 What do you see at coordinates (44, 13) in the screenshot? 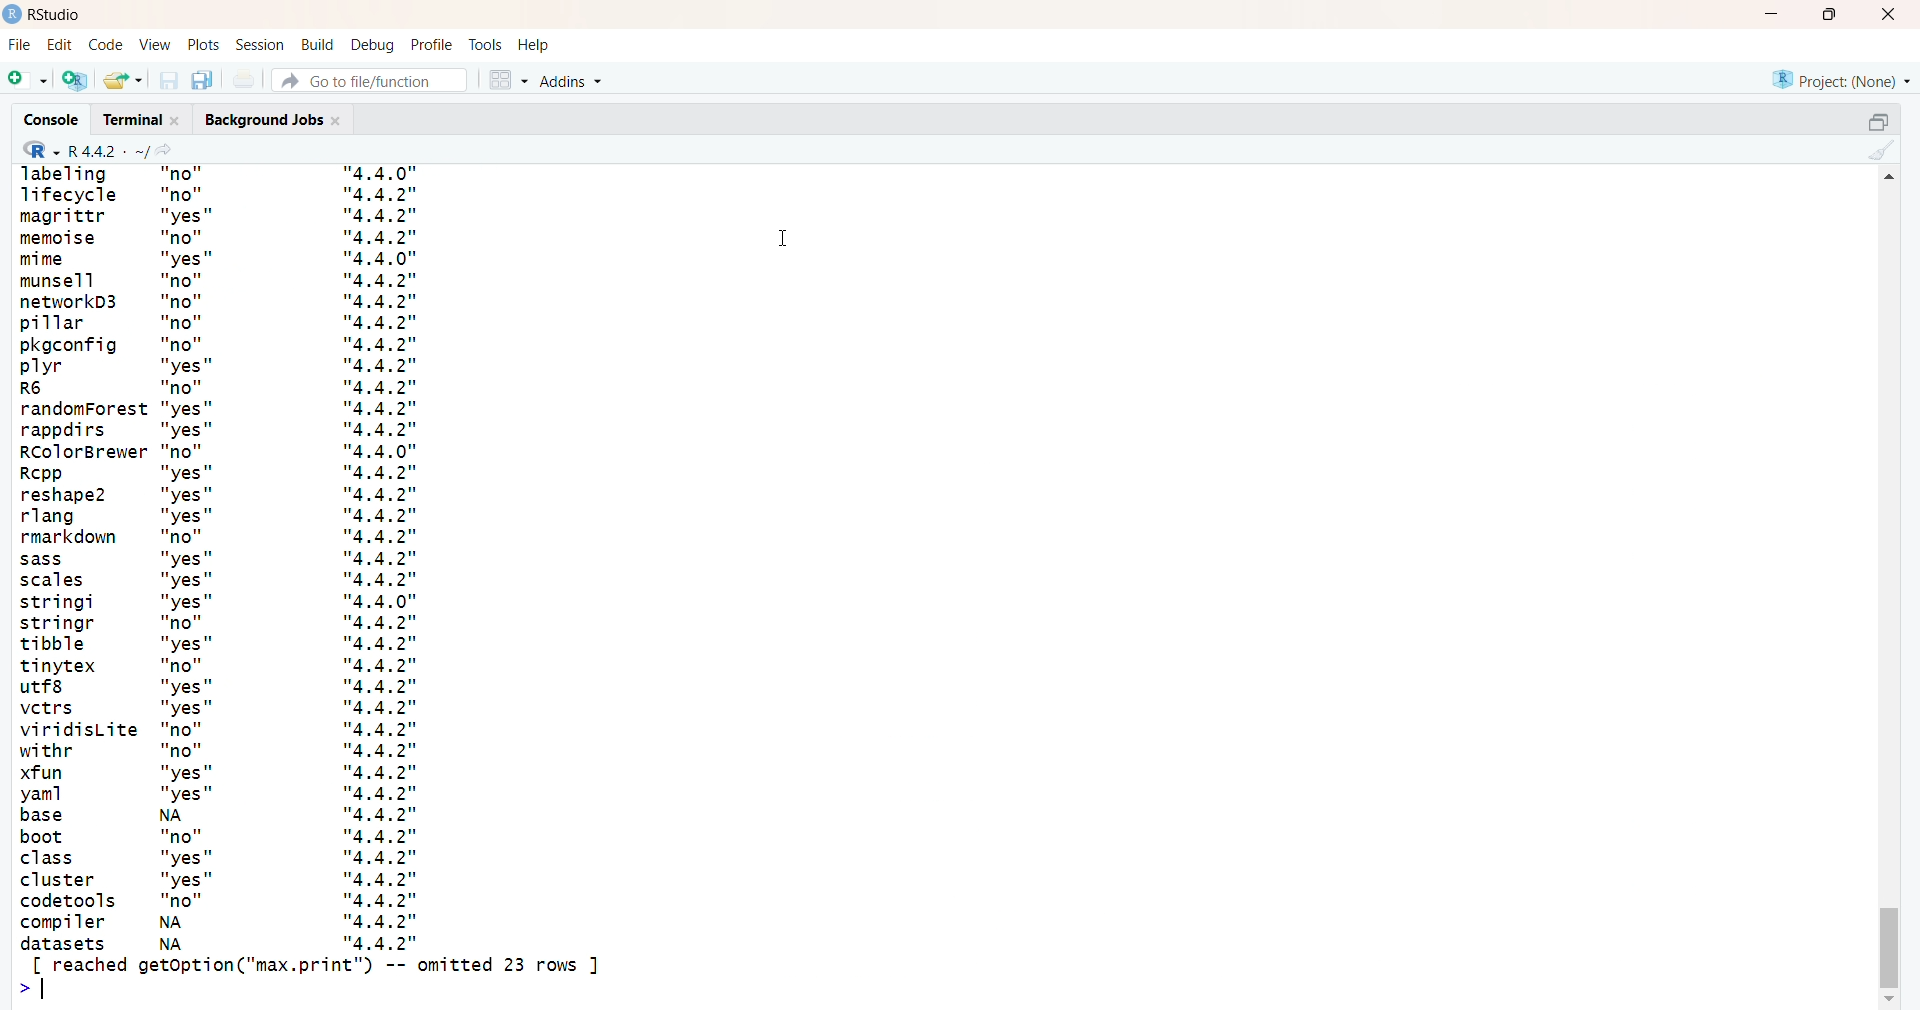
I see `Rstudio` at bounding box center [44, 13].